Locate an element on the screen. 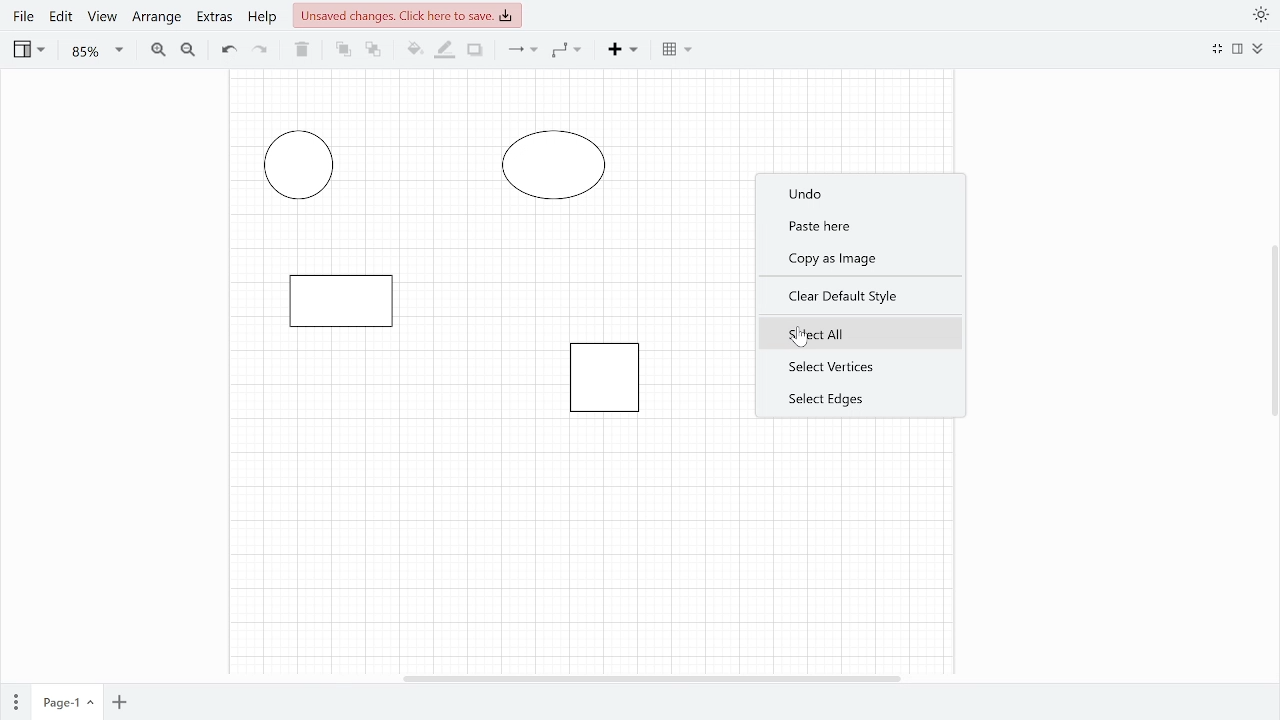 This screenshot has width=1280, height=720. Help is located at coordinates (262, 21).